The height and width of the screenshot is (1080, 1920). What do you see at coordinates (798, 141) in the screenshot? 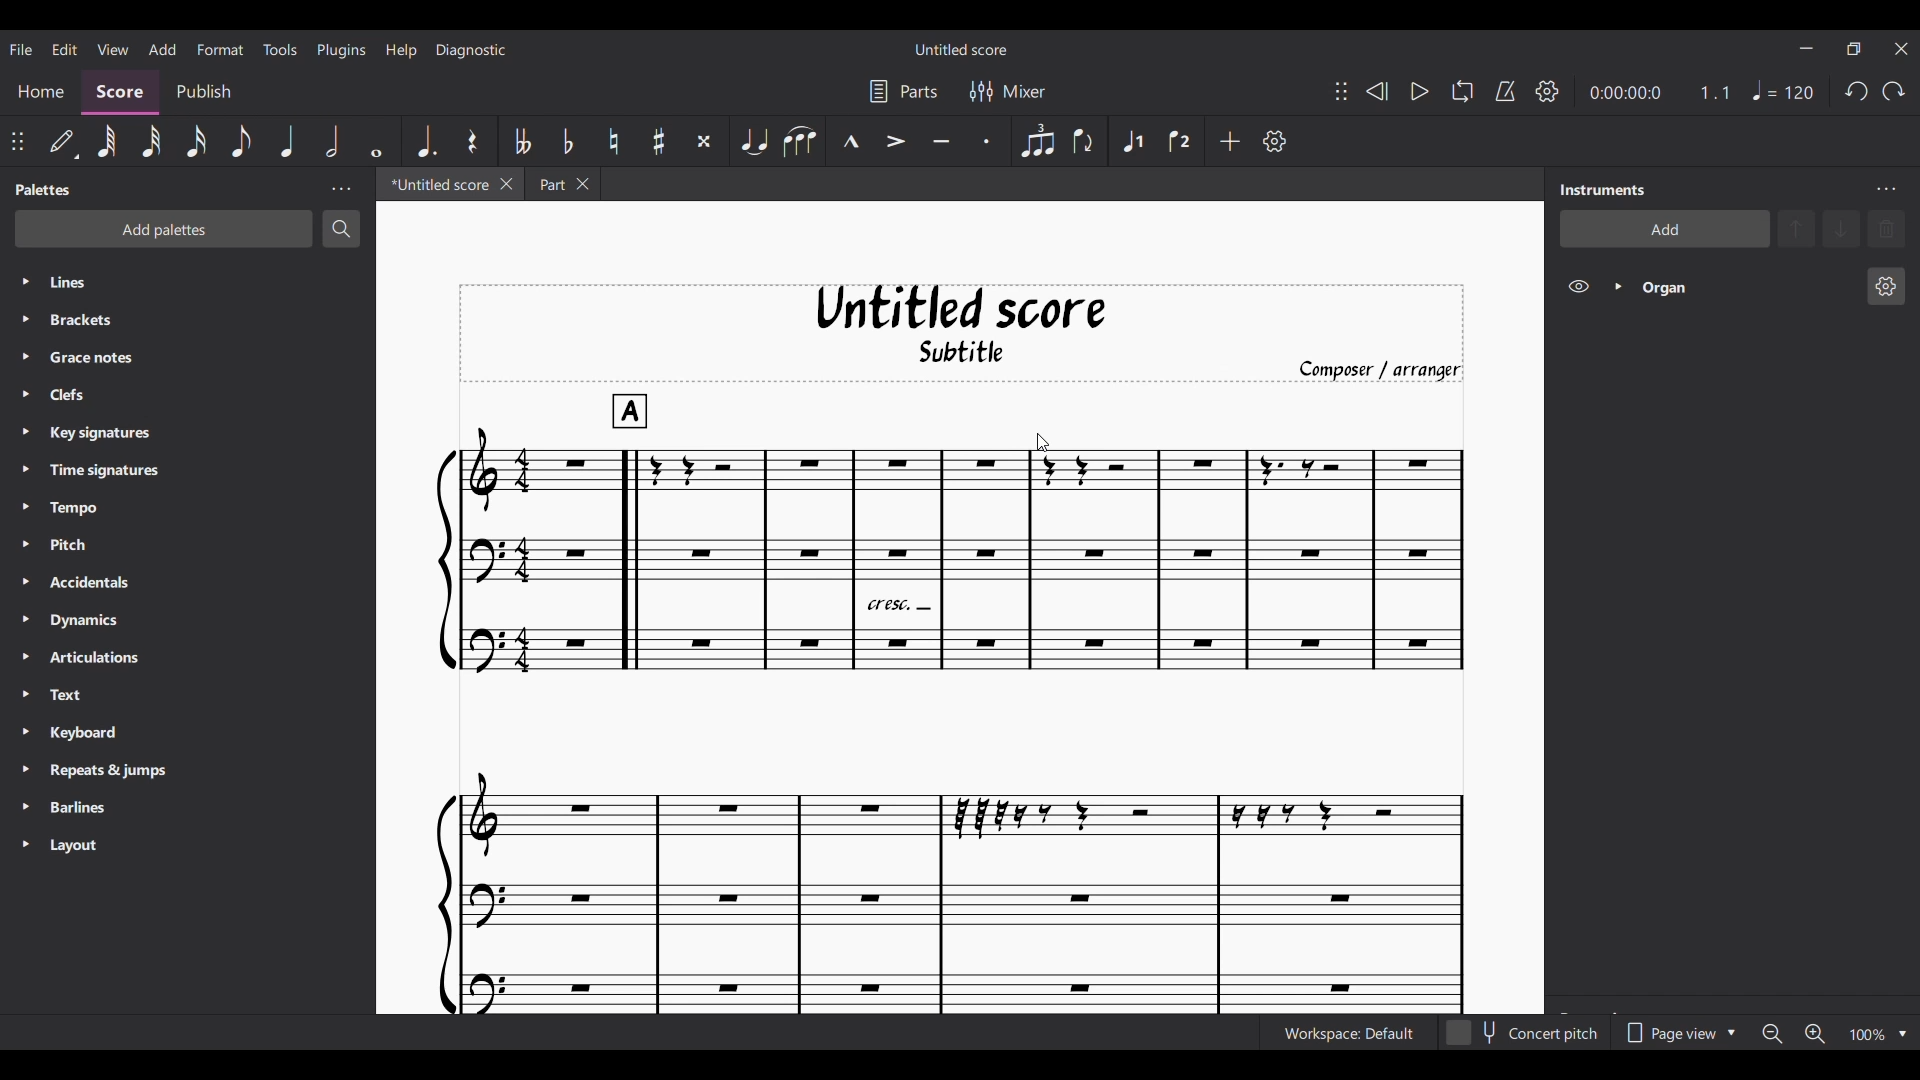
I see `Slur` at bounding box center [798, 141].